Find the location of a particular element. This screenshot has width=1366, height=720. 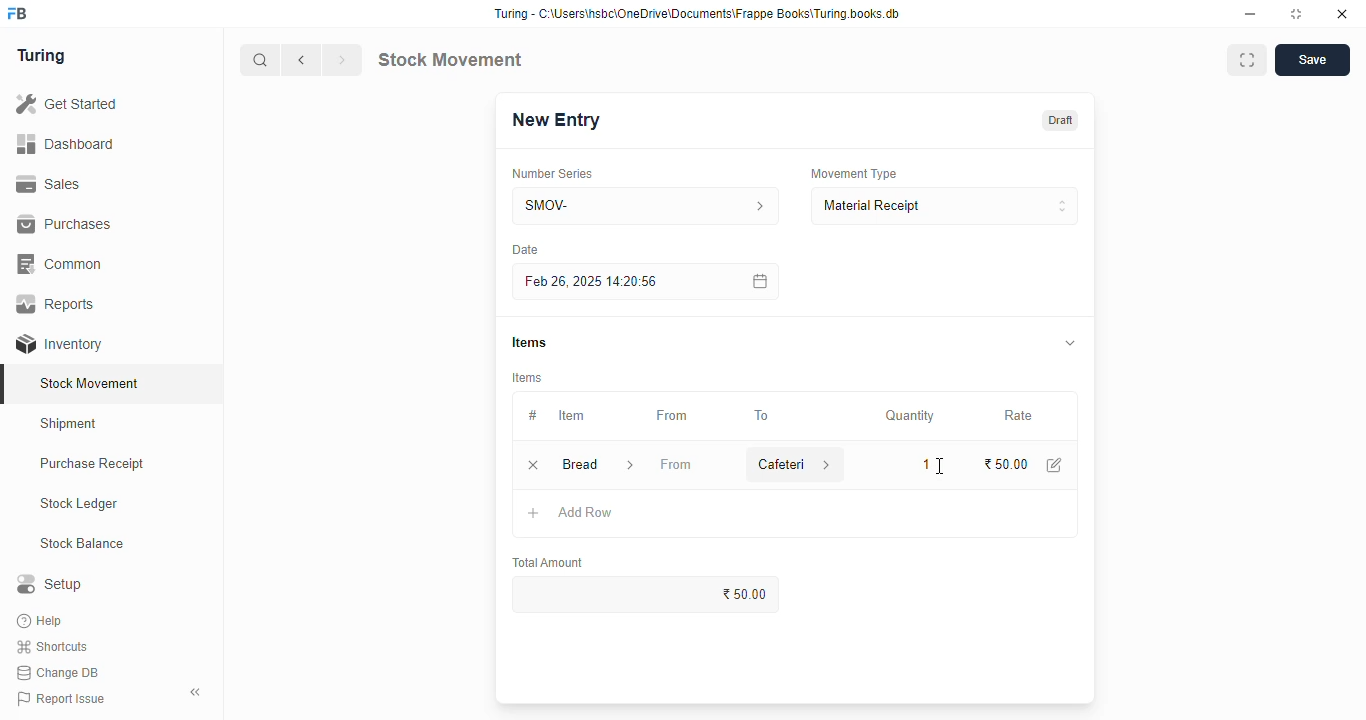

add row is located at coordinates (586, 512).